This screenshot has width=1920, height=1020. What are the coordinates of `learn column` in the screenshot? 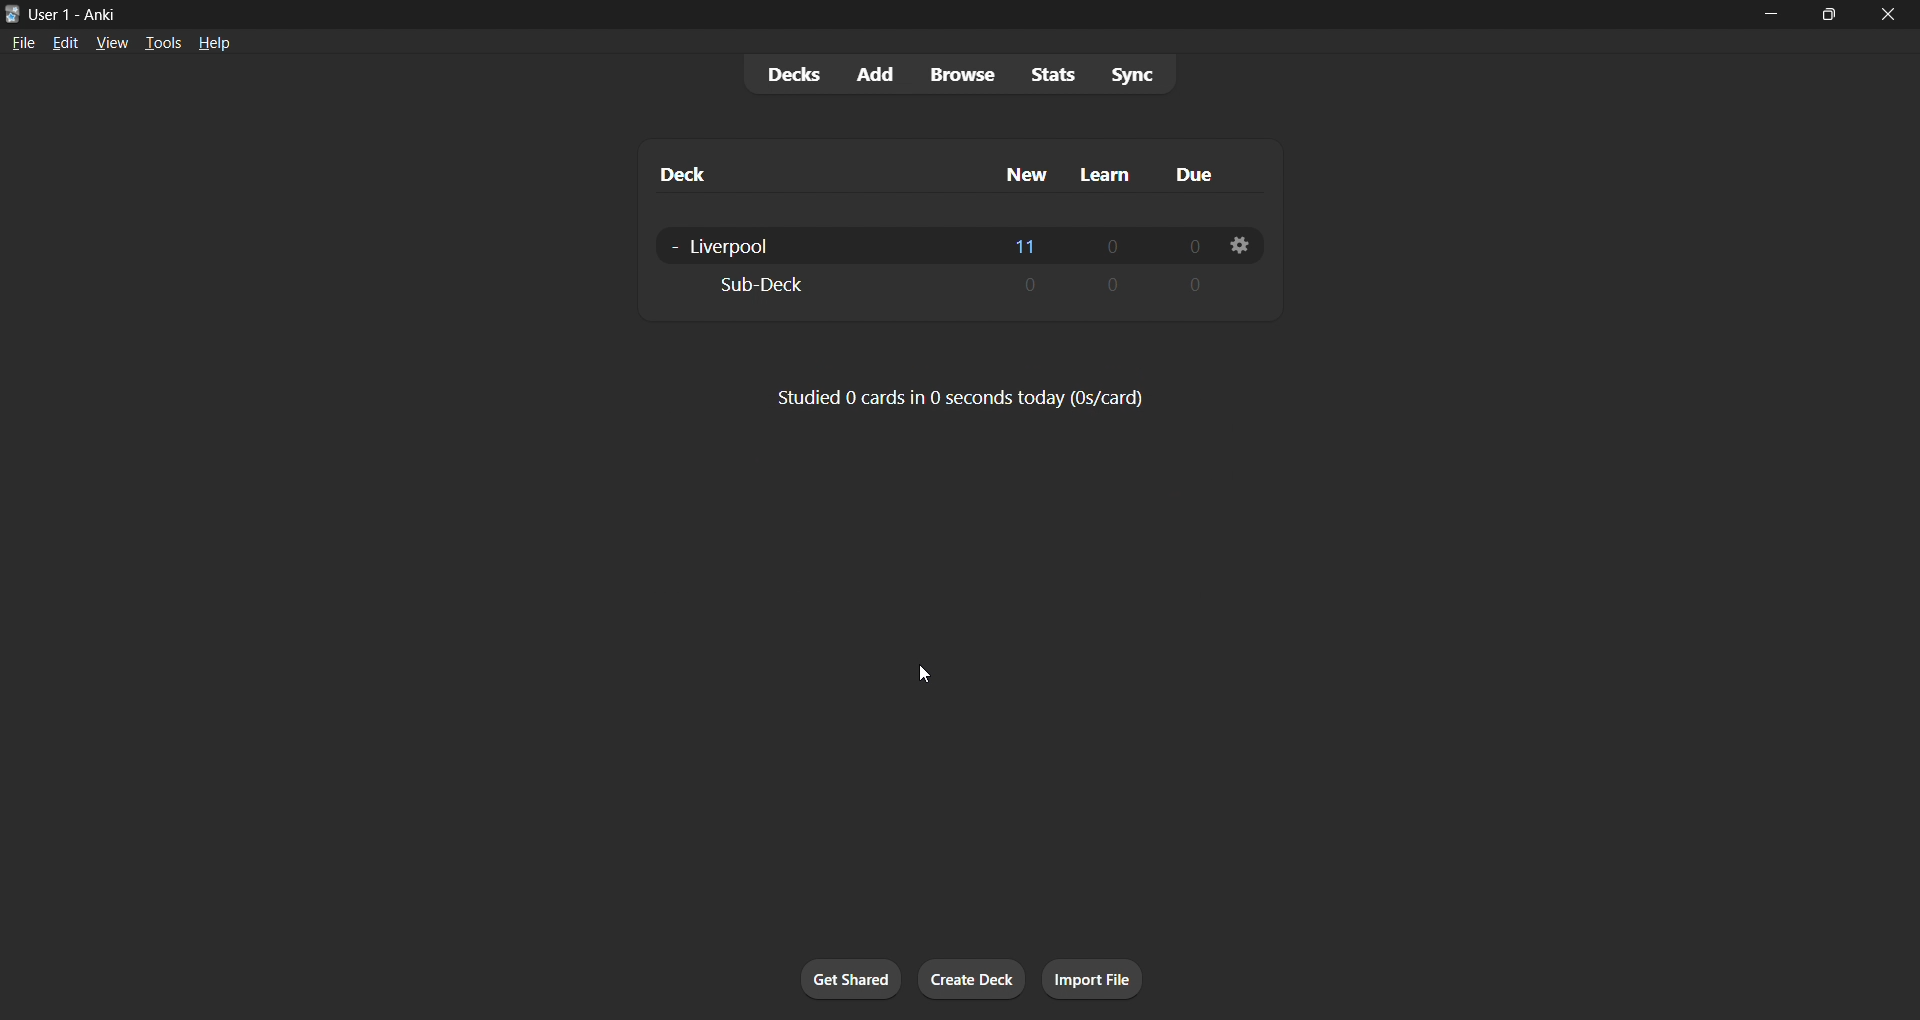 It's located at (1108, 173).